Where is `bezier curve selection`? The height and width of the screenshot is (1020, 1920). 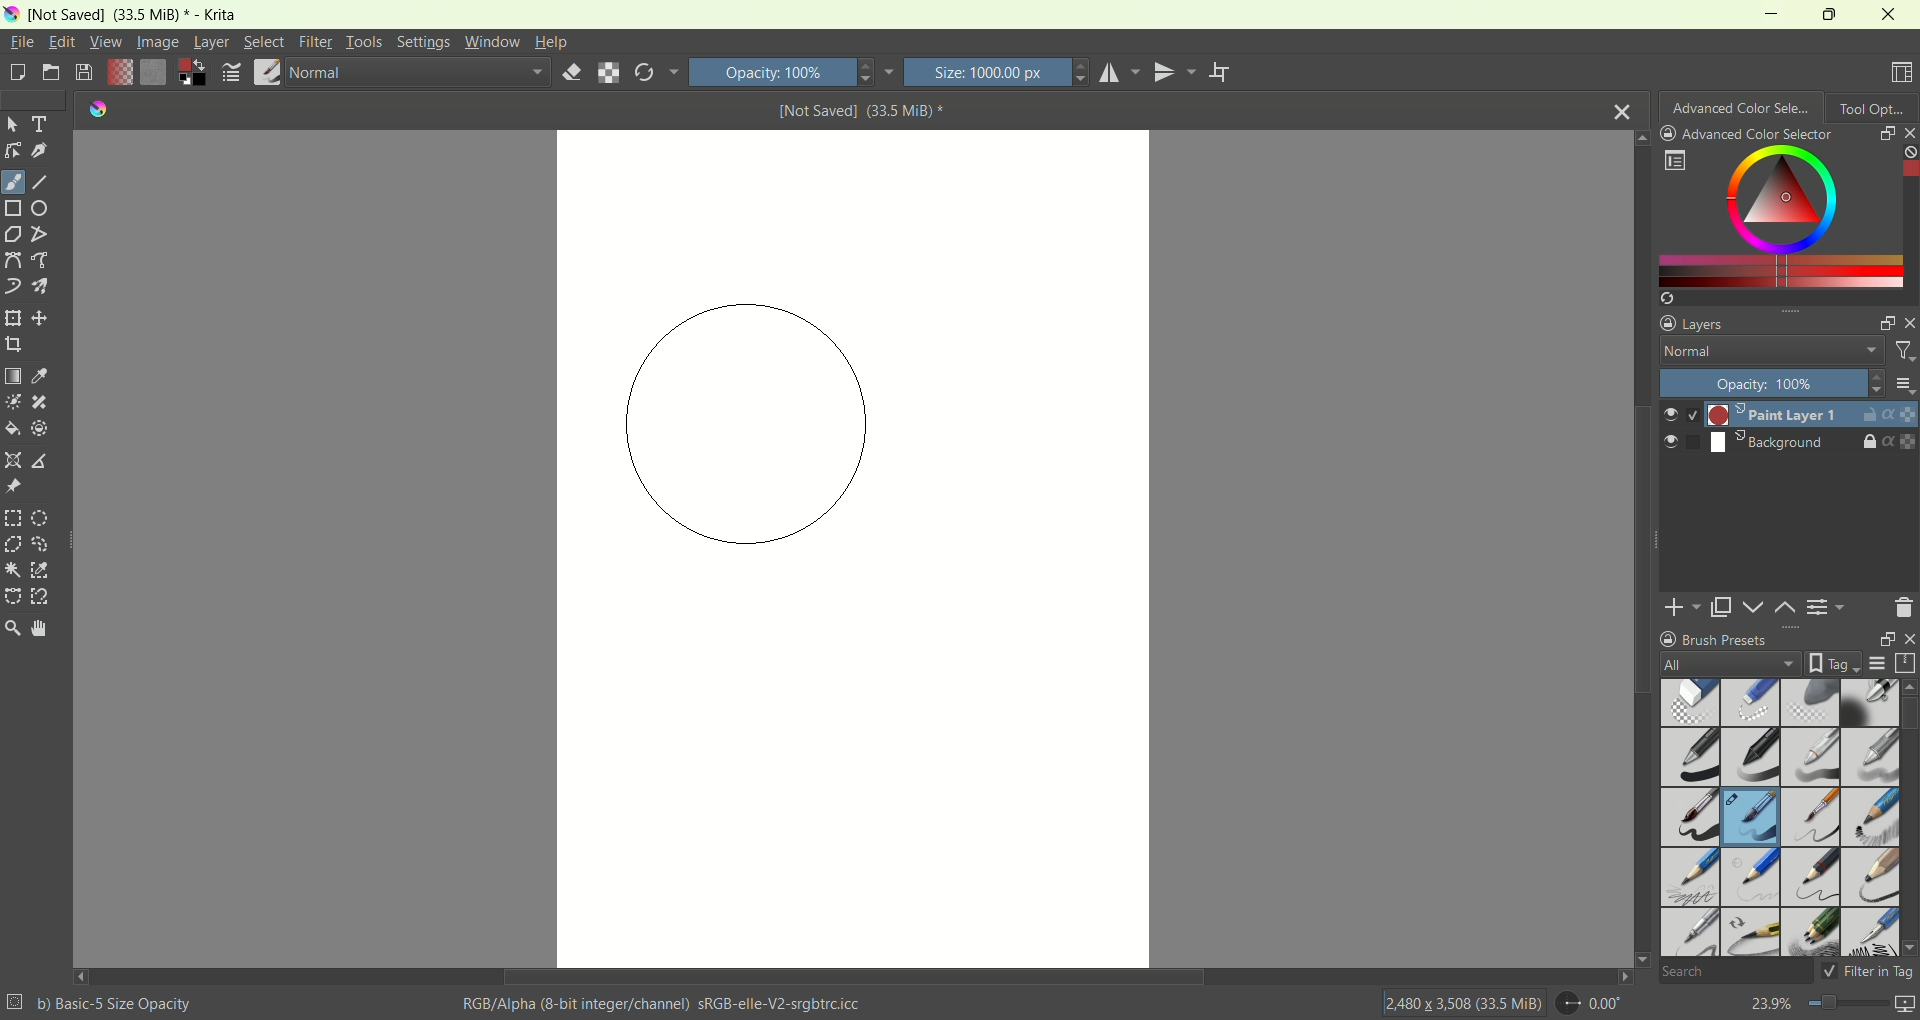 bezier curve selection is located at coordinates (13, 595).